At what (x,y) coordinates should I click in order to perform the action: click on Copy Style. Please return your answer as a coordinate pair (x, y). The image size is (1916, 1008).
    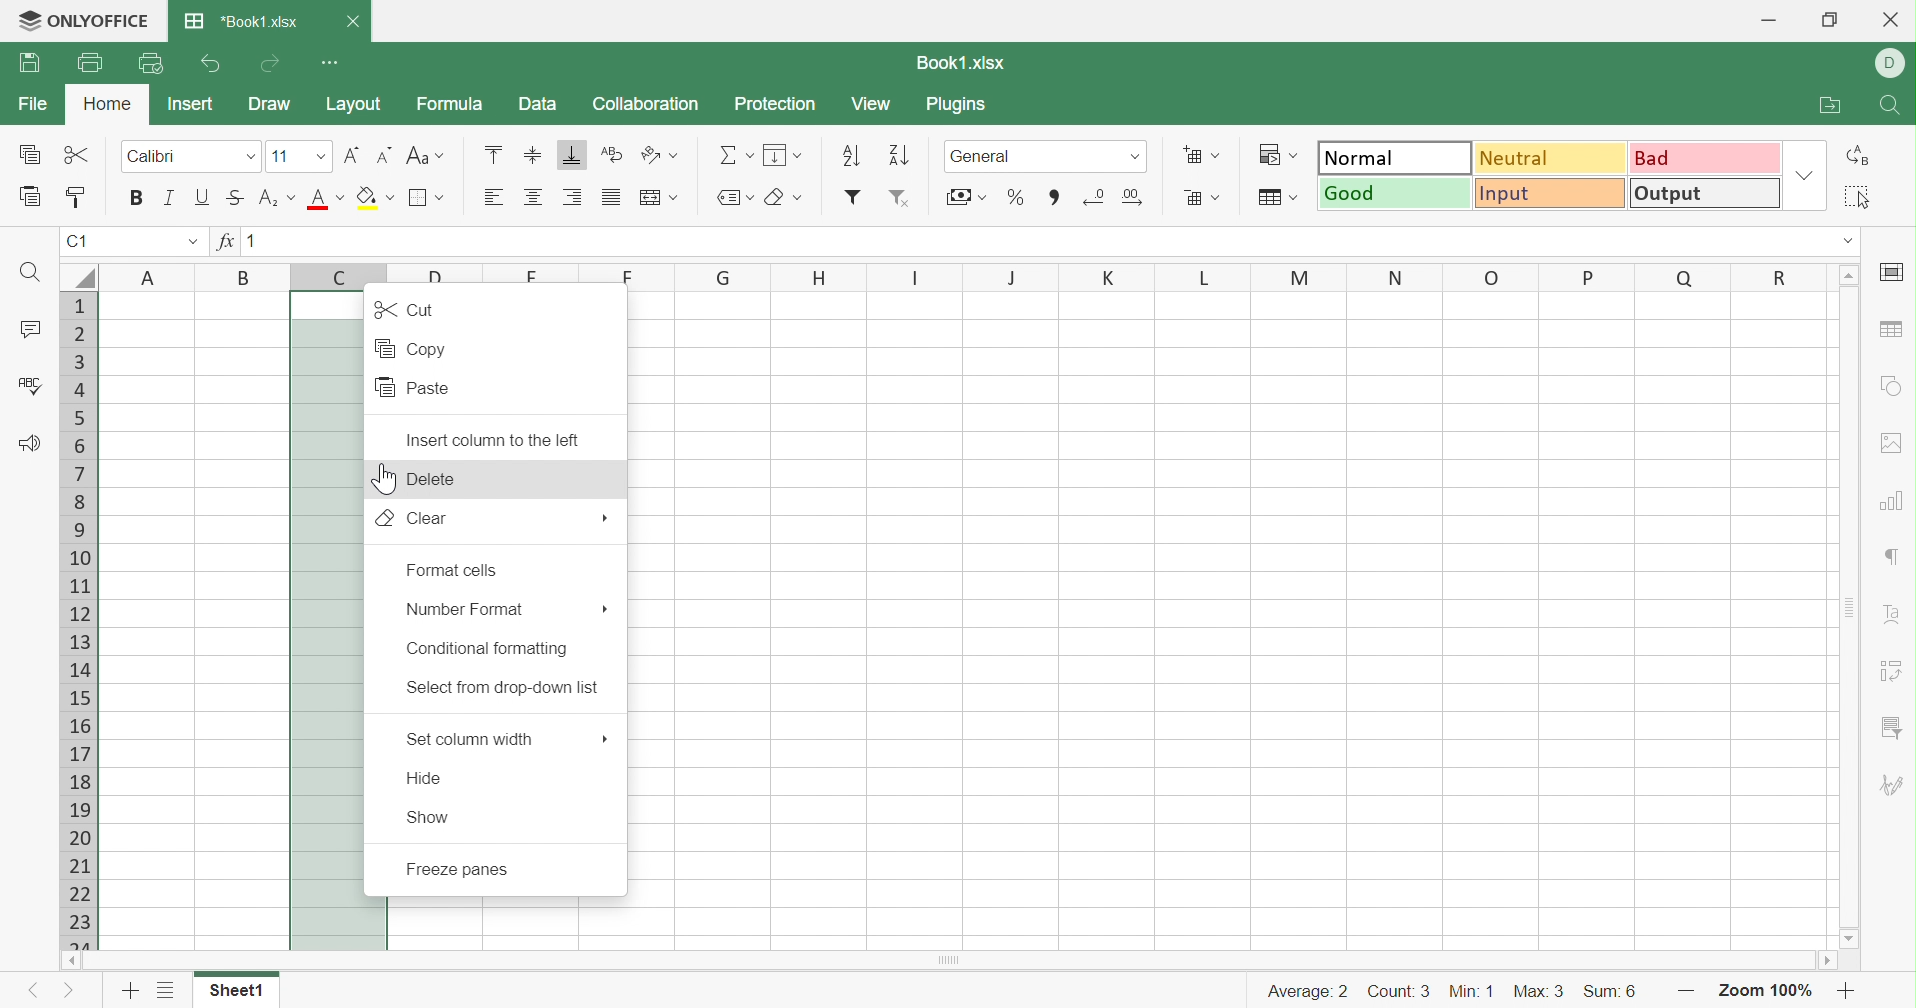
    Looking at the image, I should click on (78, 197).